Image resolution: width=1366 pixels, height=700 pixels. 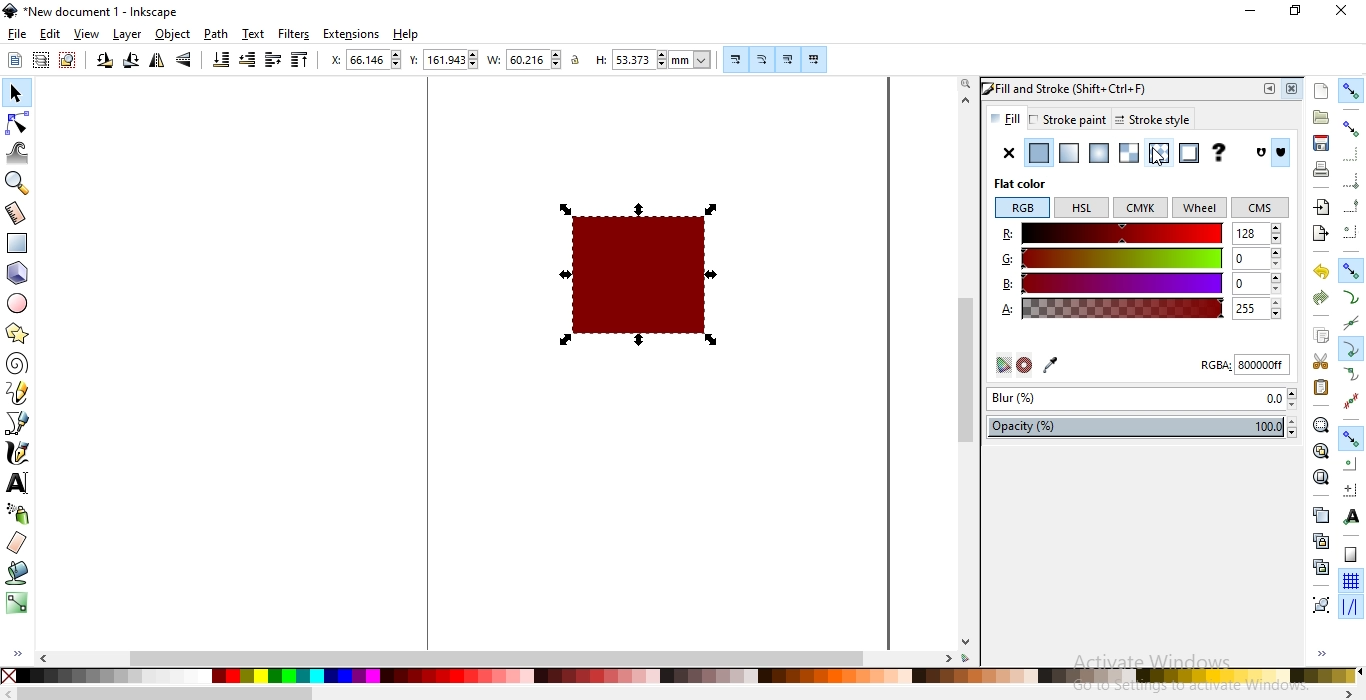 I want to click on edit paths by nodes, so click(x=18, y=122).